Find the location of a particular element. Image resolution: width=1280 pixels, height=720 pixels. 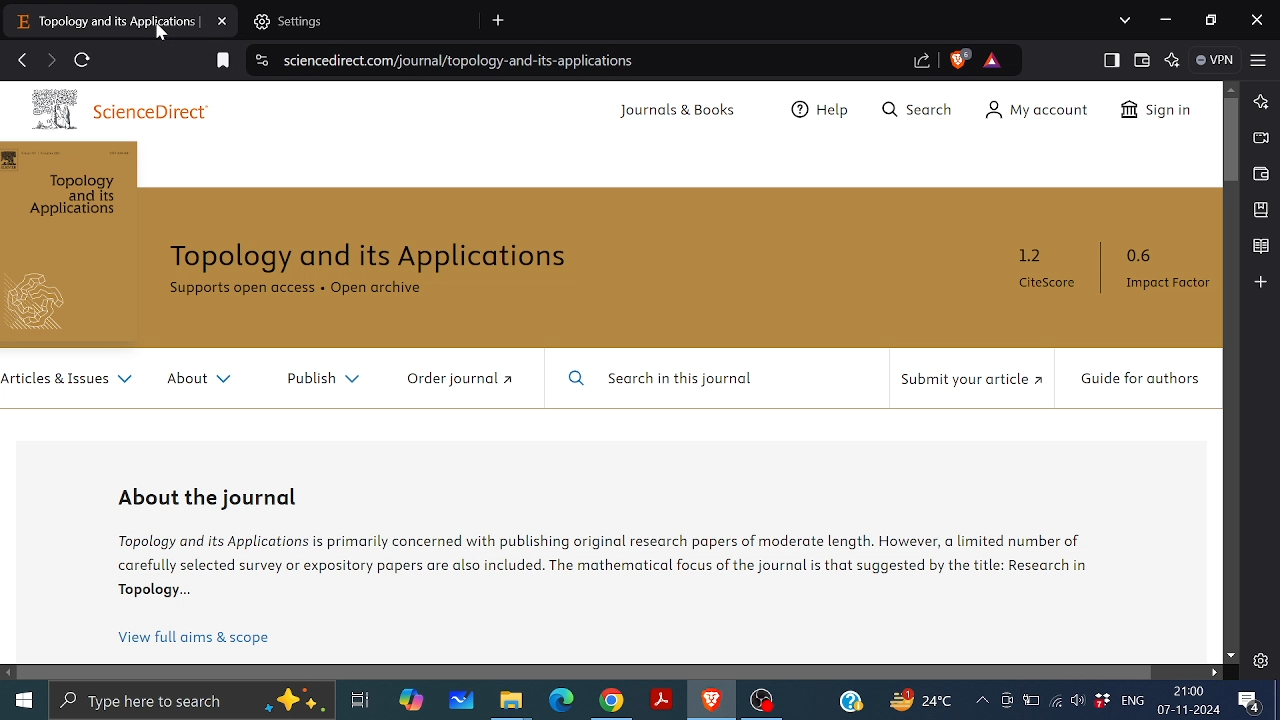

 search is located at coordinates (914, 107).